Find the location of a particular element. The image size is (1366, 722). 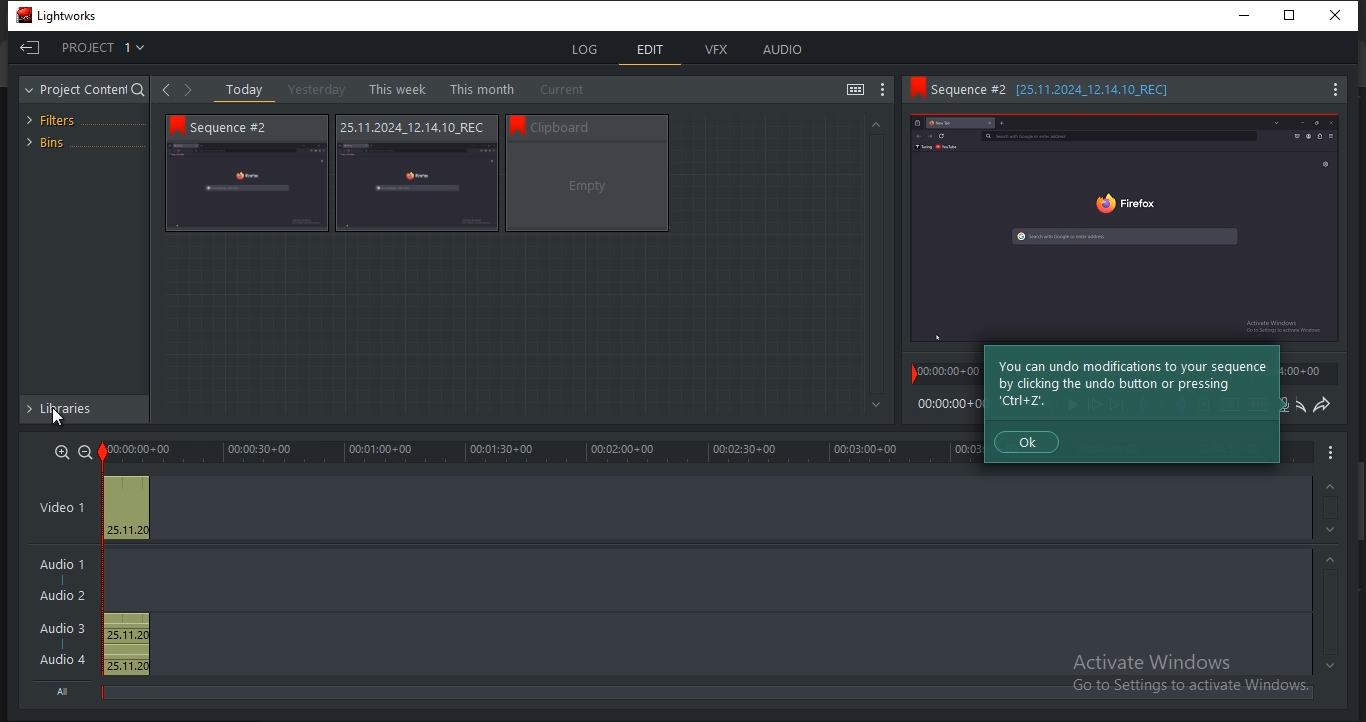

Scroll bar is located at coordinates (1357, 499).